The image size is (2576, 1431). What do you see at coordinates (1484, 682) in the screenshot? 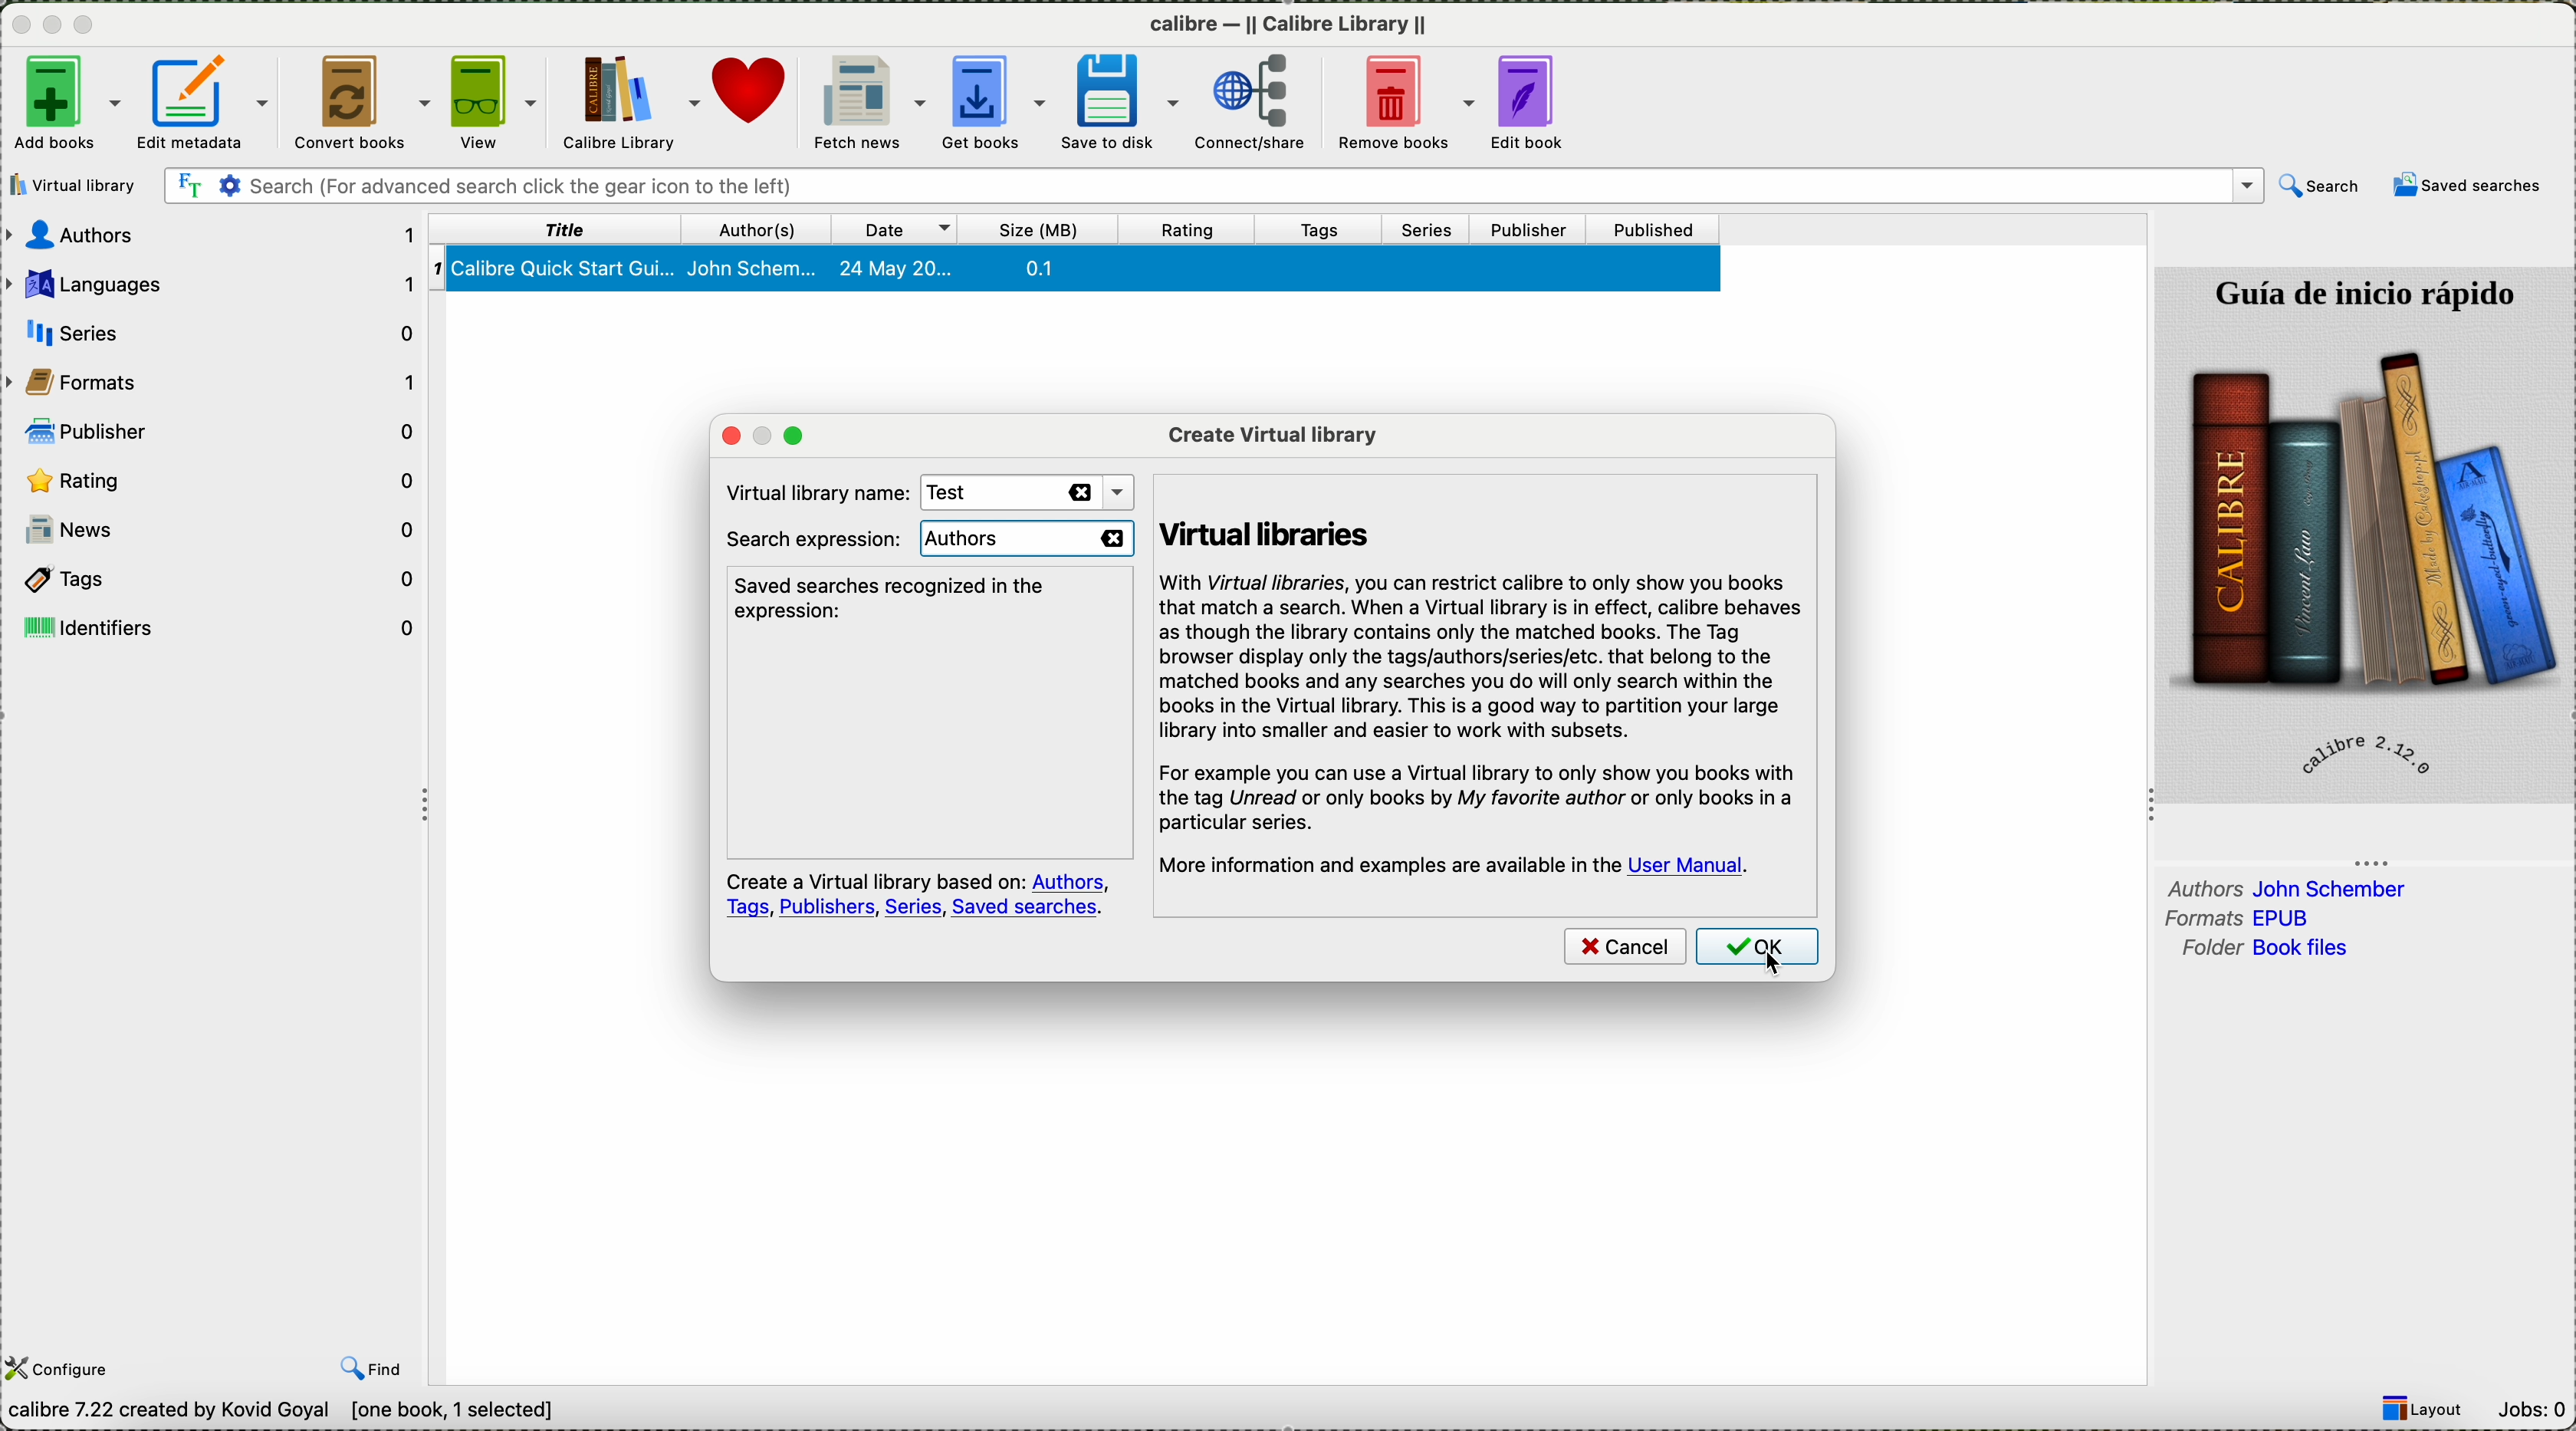
I see `virtual libraries with virtual libraries you can resist Callibre to only show you books that match a search .when a virtual library is in effect ,Callibre behave as  though the library contains only the match books. t tag browser display only tha lags that belong to the match book that you have searched in books in virtual library.this is good way to partition your bigg library into small parts and works in subset.more information and examples are available in user manual.` at bounding box center [1484, 682].